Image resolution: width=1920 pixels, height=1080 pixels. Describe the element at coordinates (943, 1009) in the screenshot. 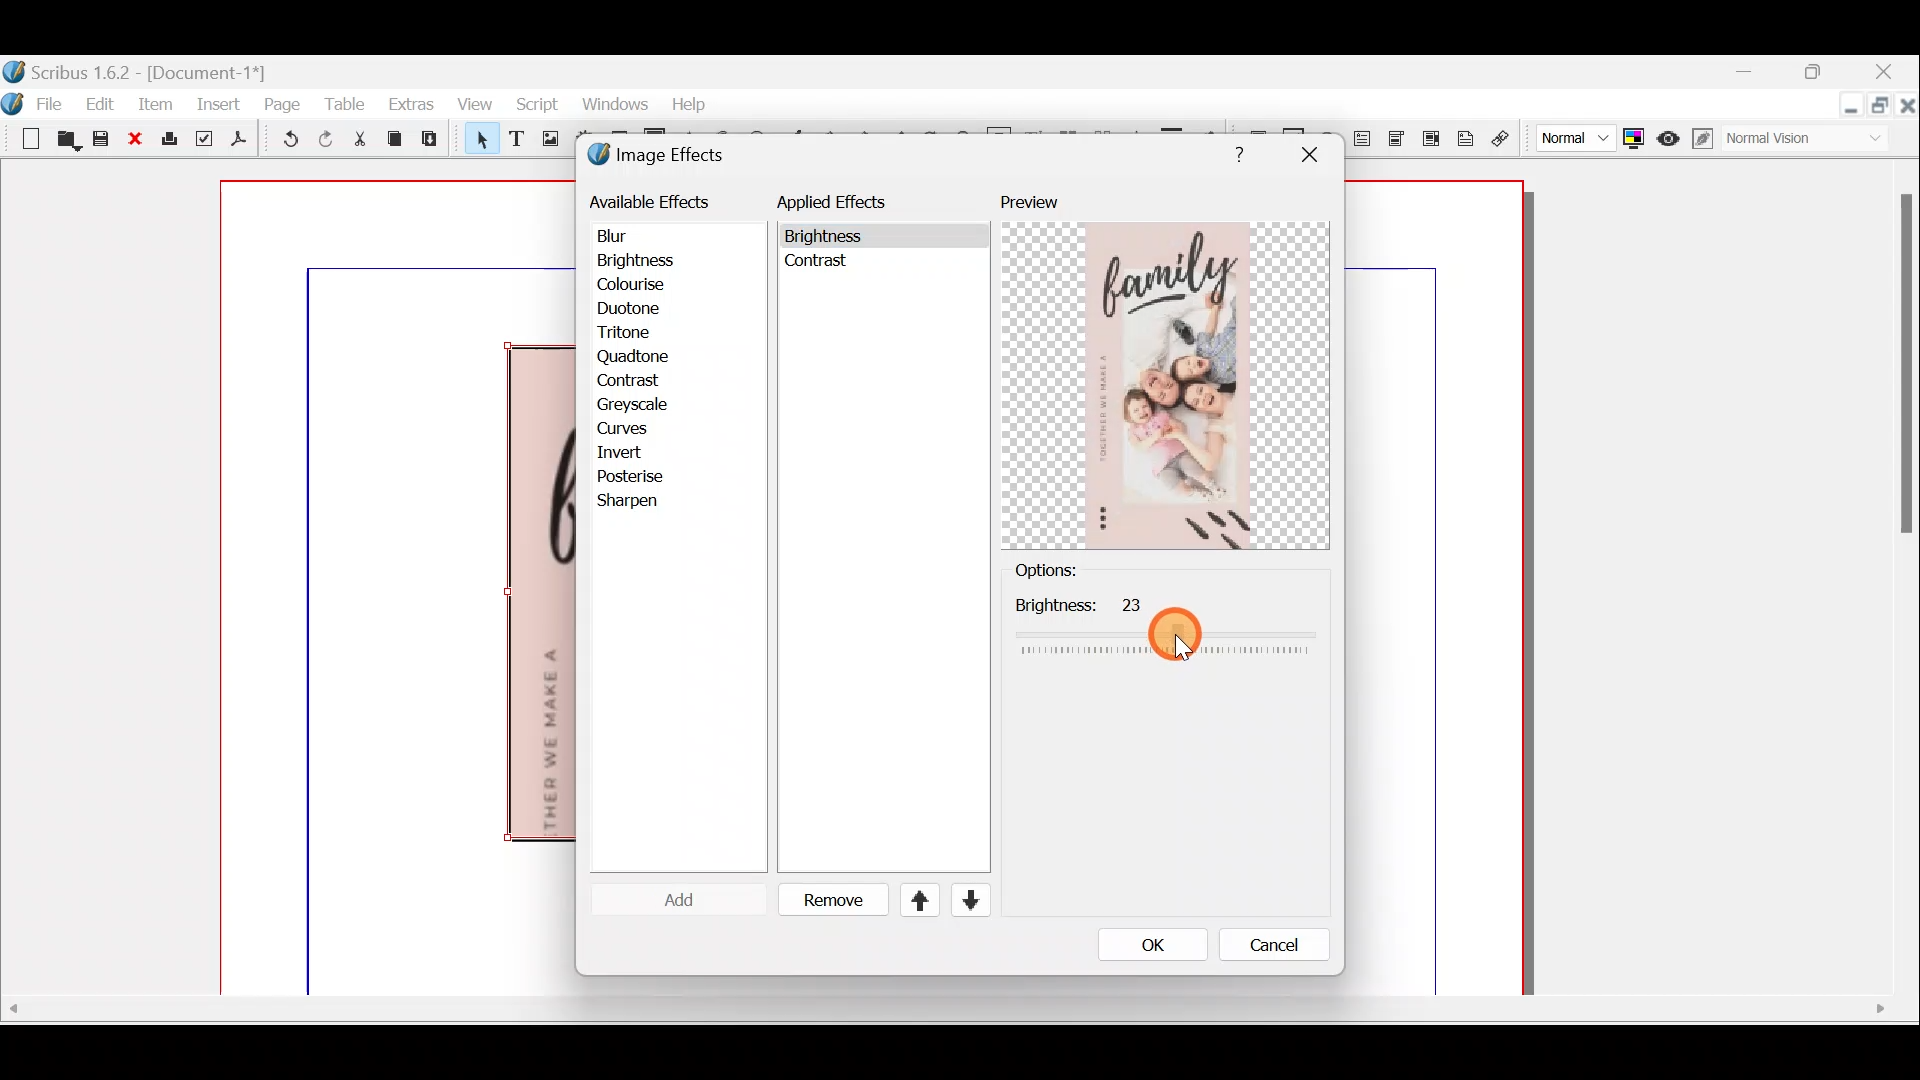

I see `` at that location.